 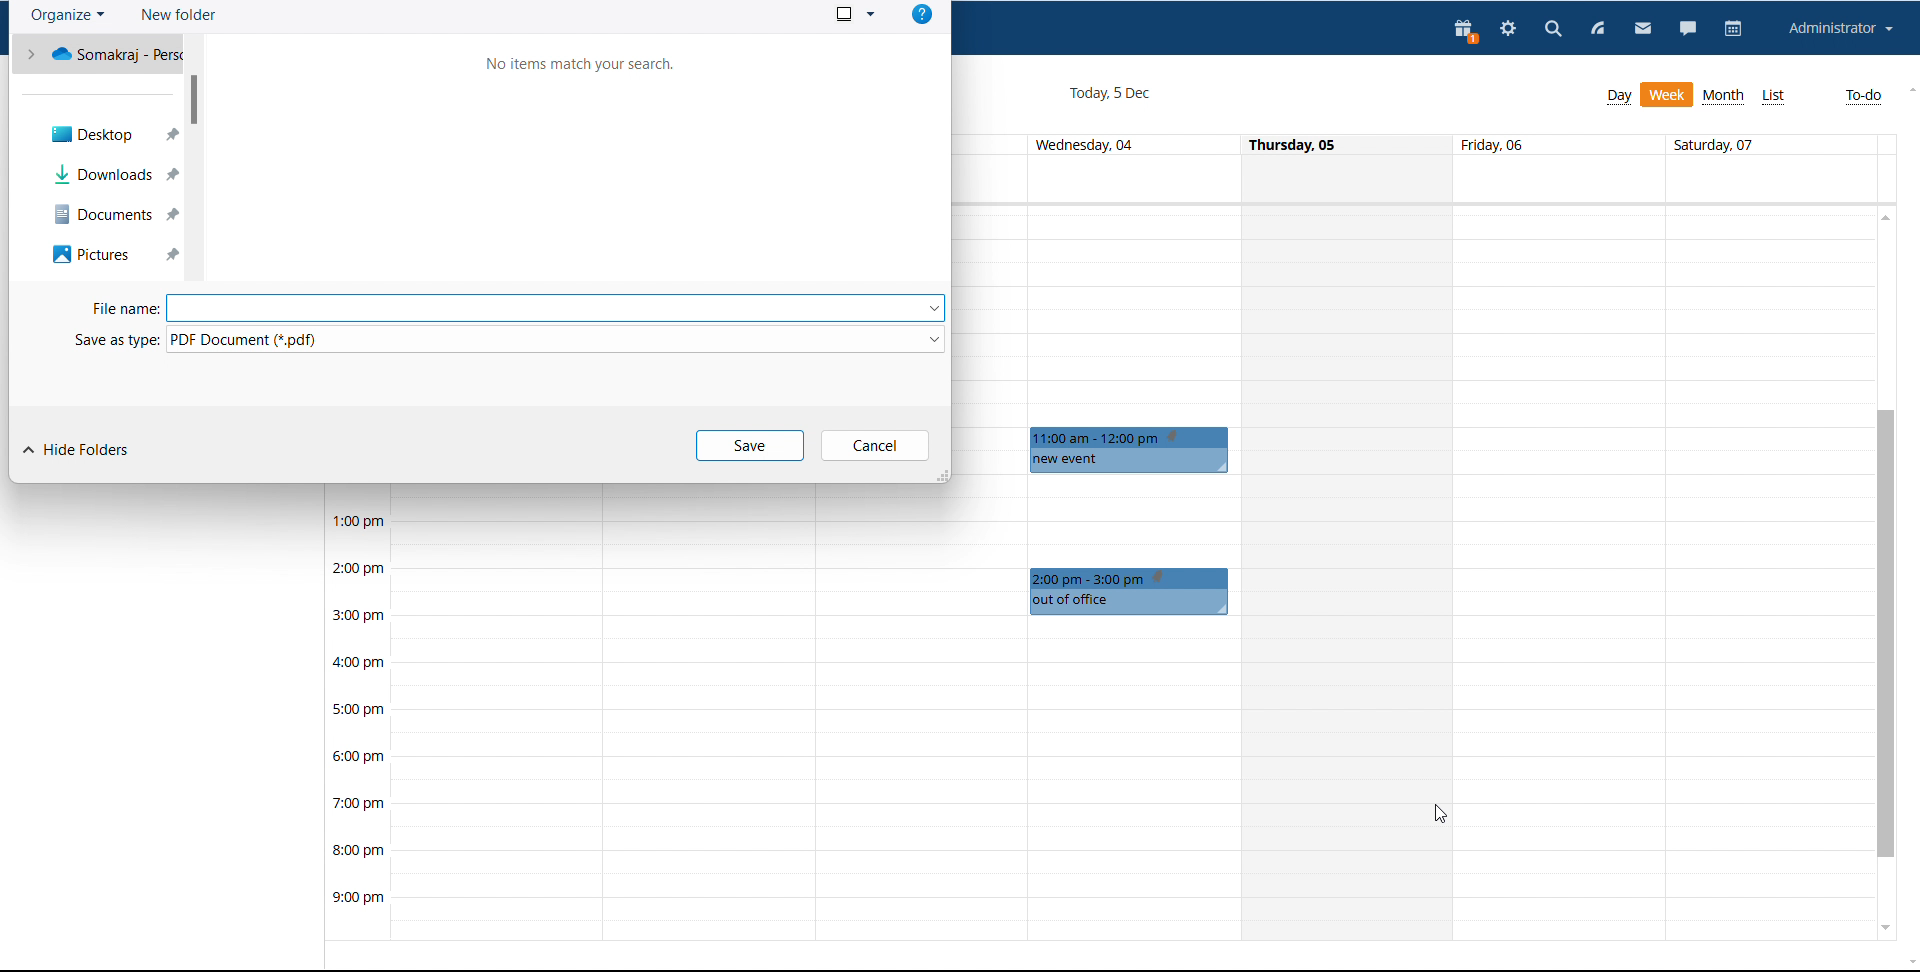 I want to click on list view, so click(x=1774, y=97).